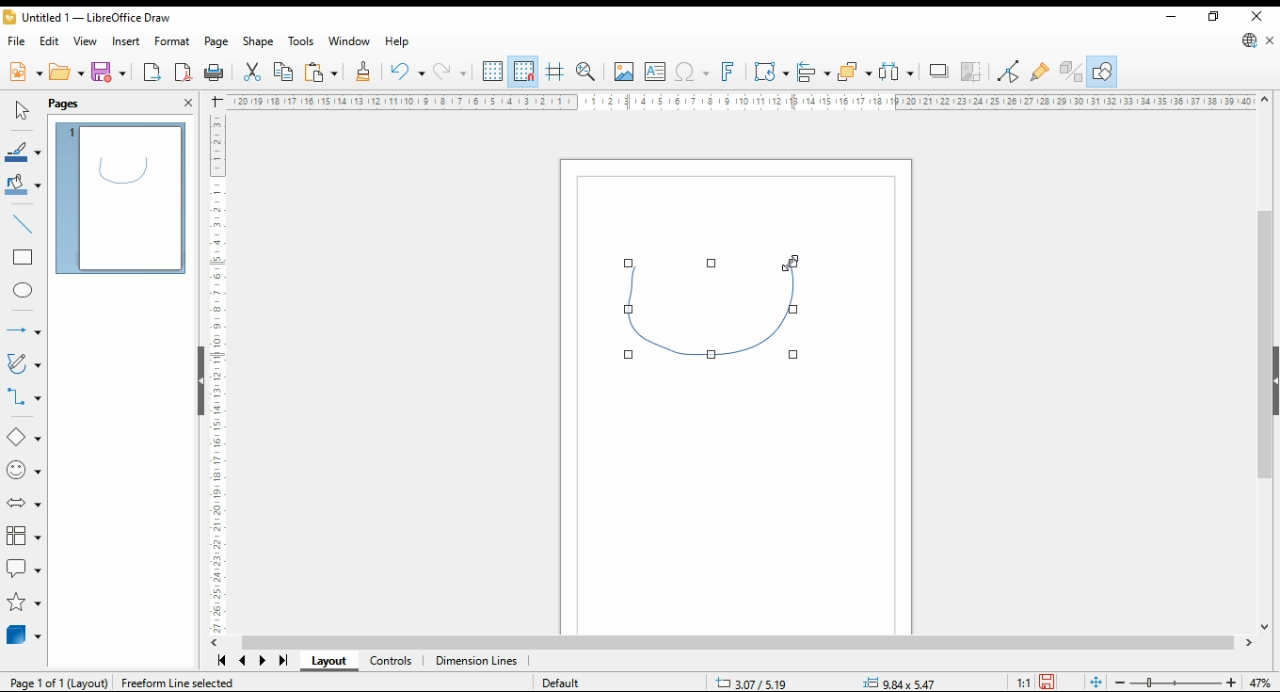  What do you see at coordinates (477, 661) in the screenshot?
I see `dimensions` at bounding box center [477, 661].